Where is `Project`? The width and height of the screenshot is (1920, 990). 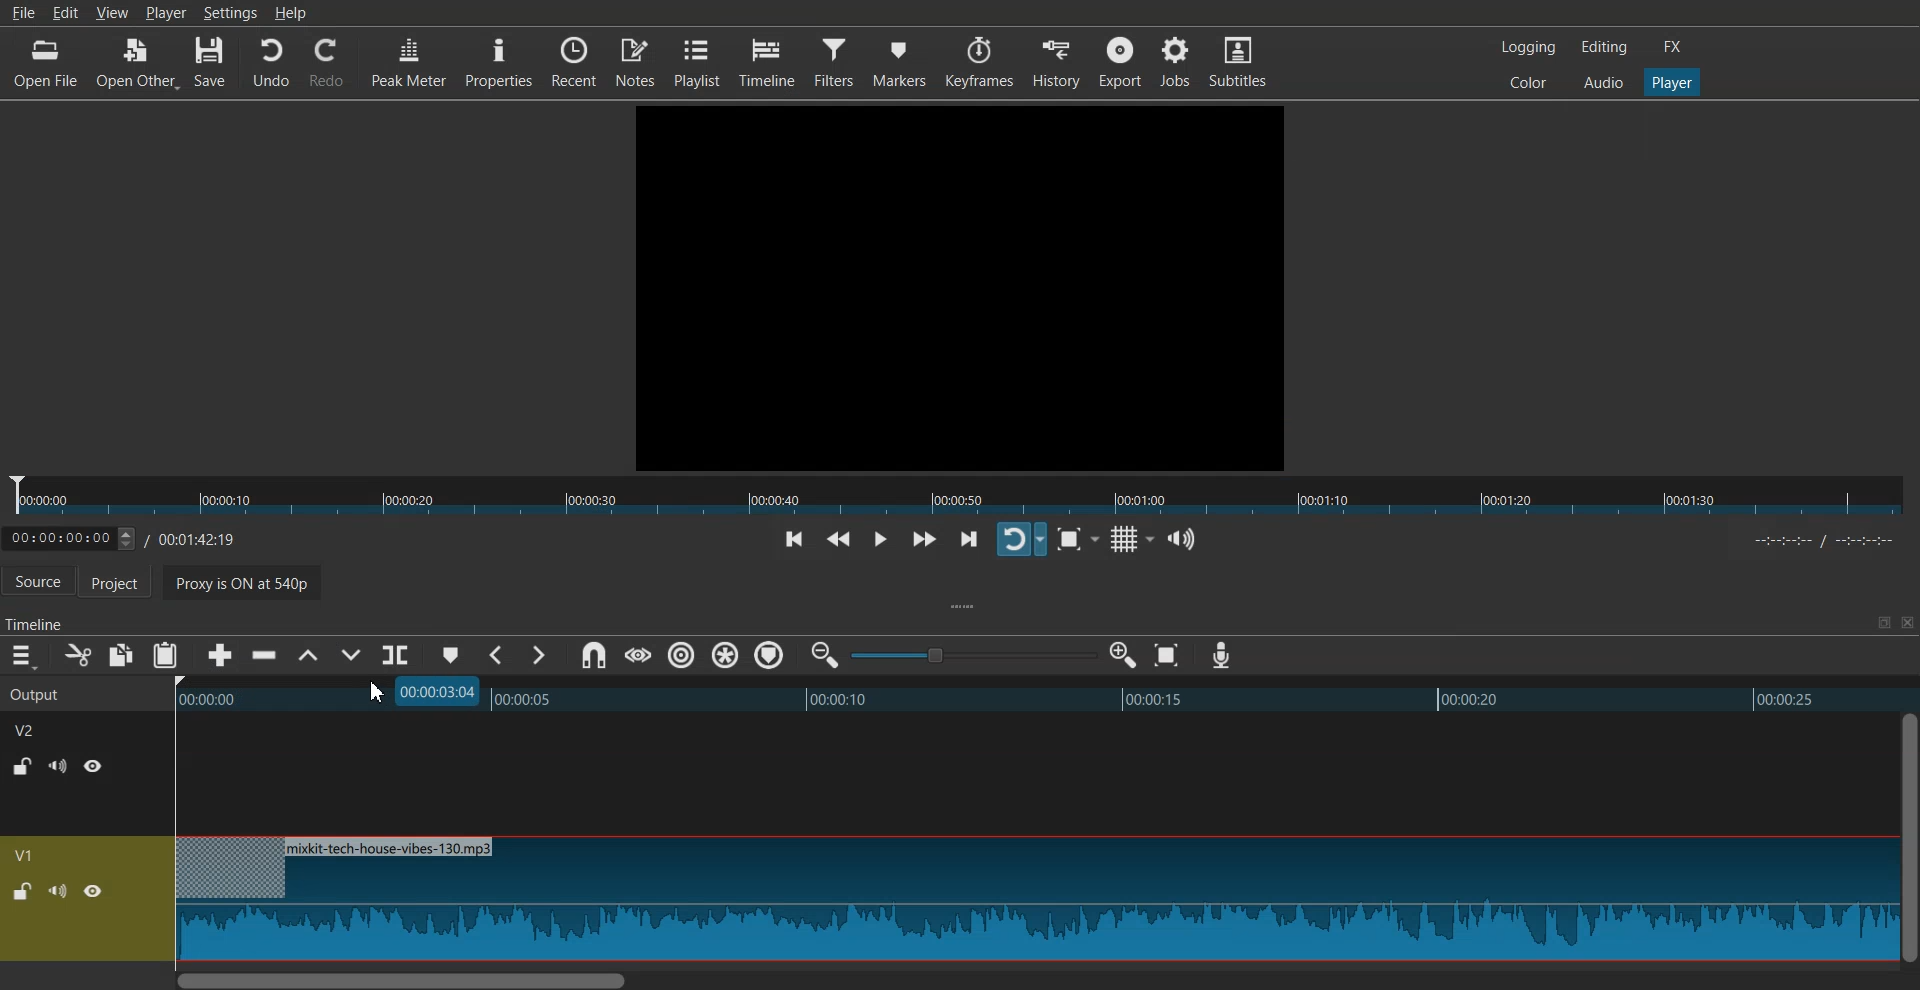 Project is located at coordinates (125, 584).